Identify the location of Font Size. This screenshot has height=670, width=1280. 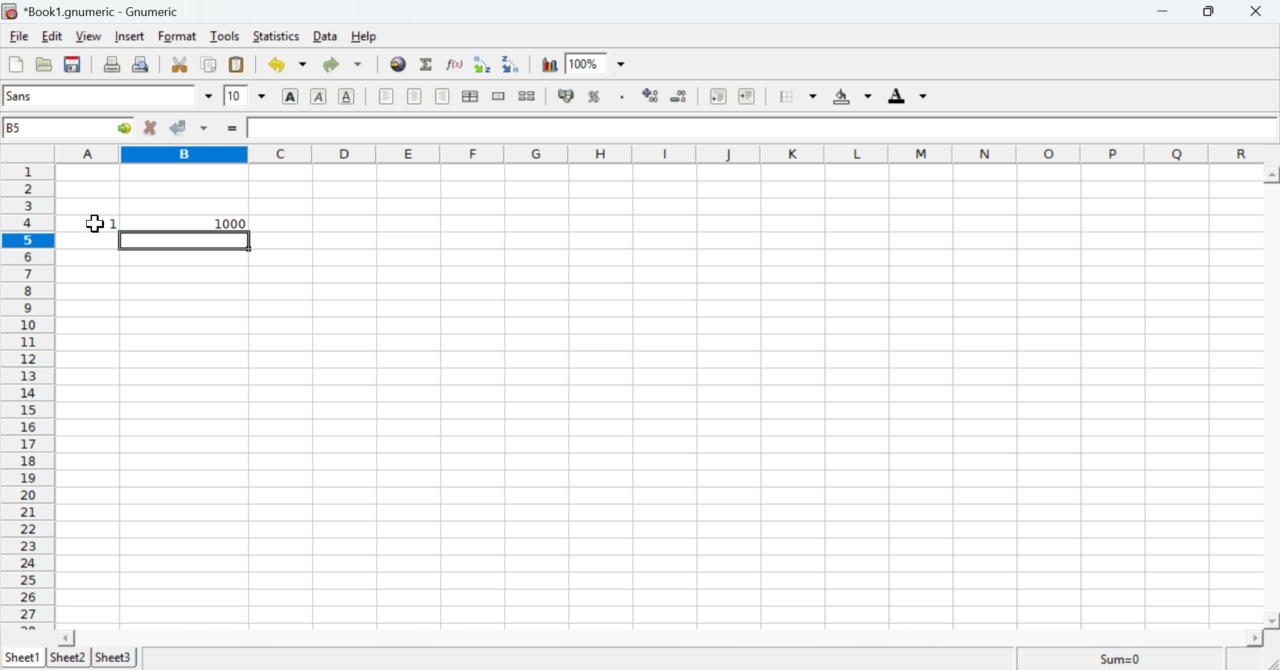
(247, 96).